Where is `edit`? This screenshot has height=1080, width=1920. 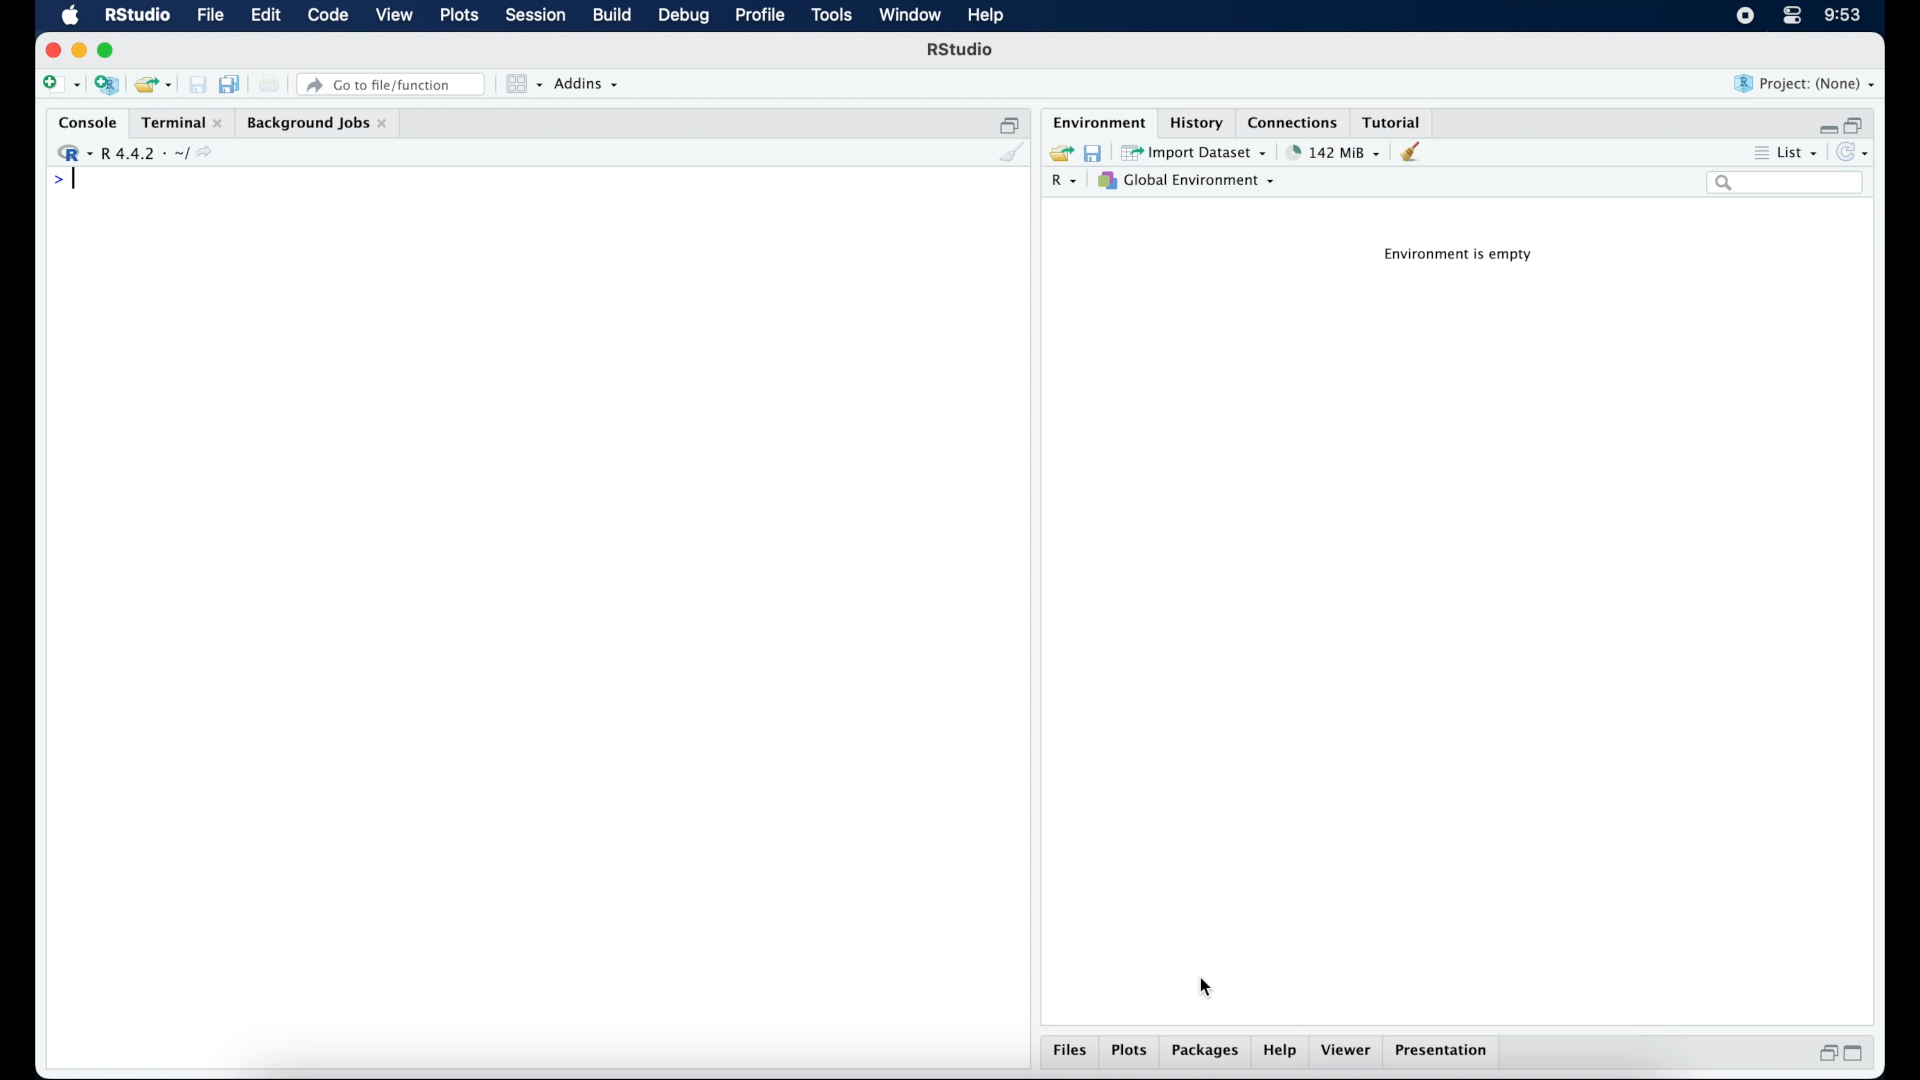 edit is located at coordinates (266, 16).